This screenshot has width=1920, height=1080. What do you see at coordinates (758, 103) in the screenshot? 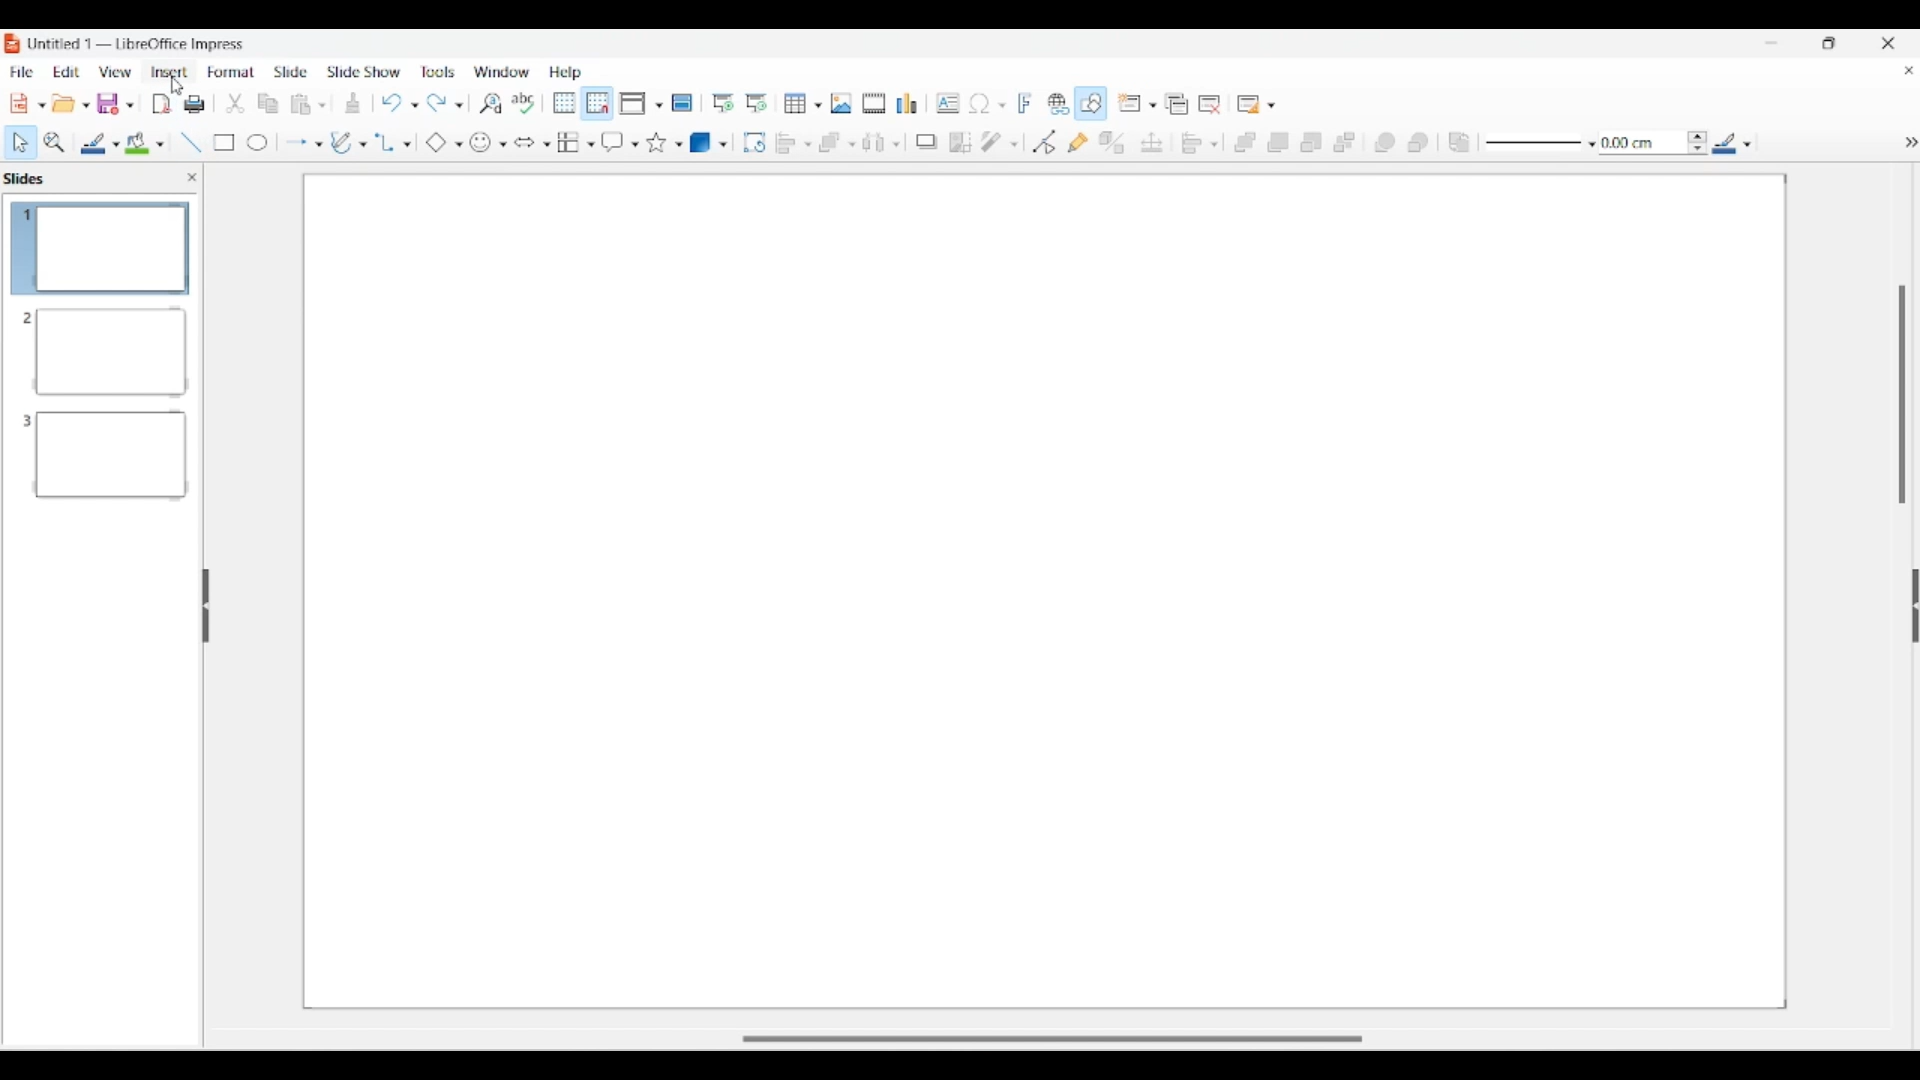
I see `Start from current slide` at bounding box center [758, 103].